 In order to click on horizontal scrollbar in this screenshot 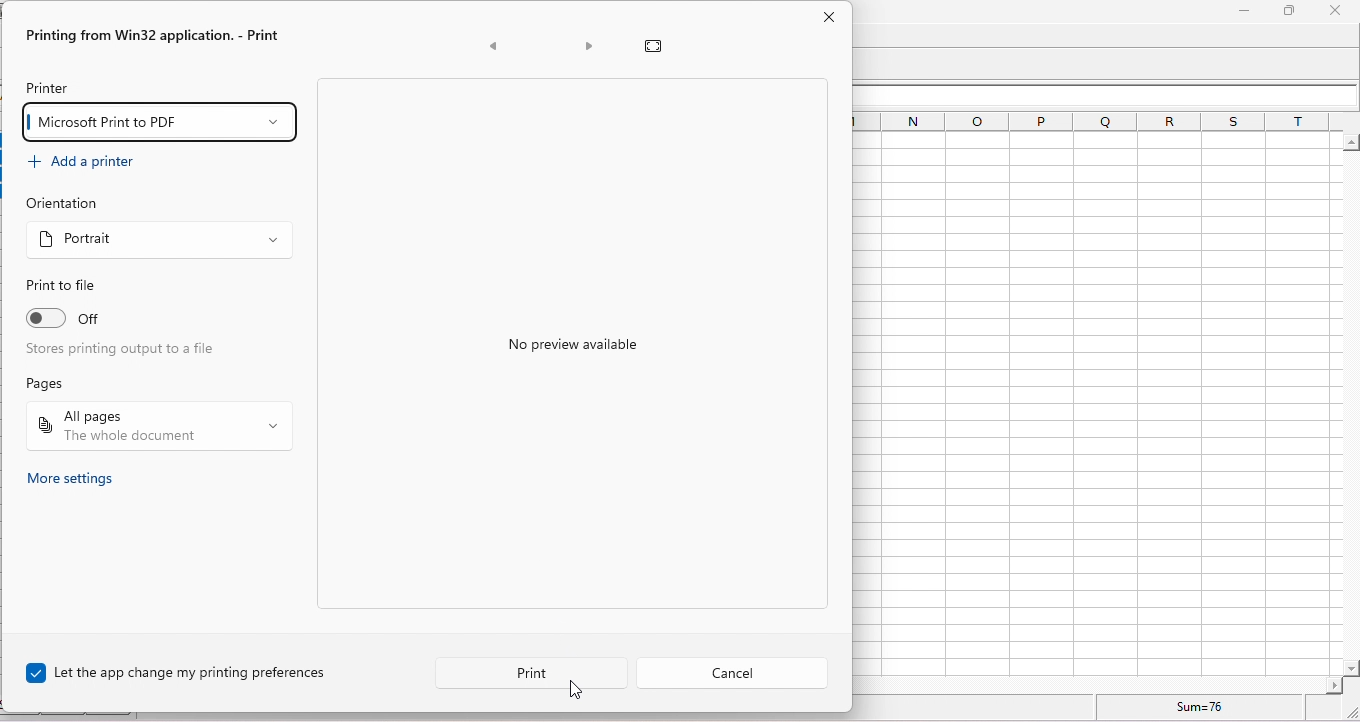, I will do `click(1350, 406)`.